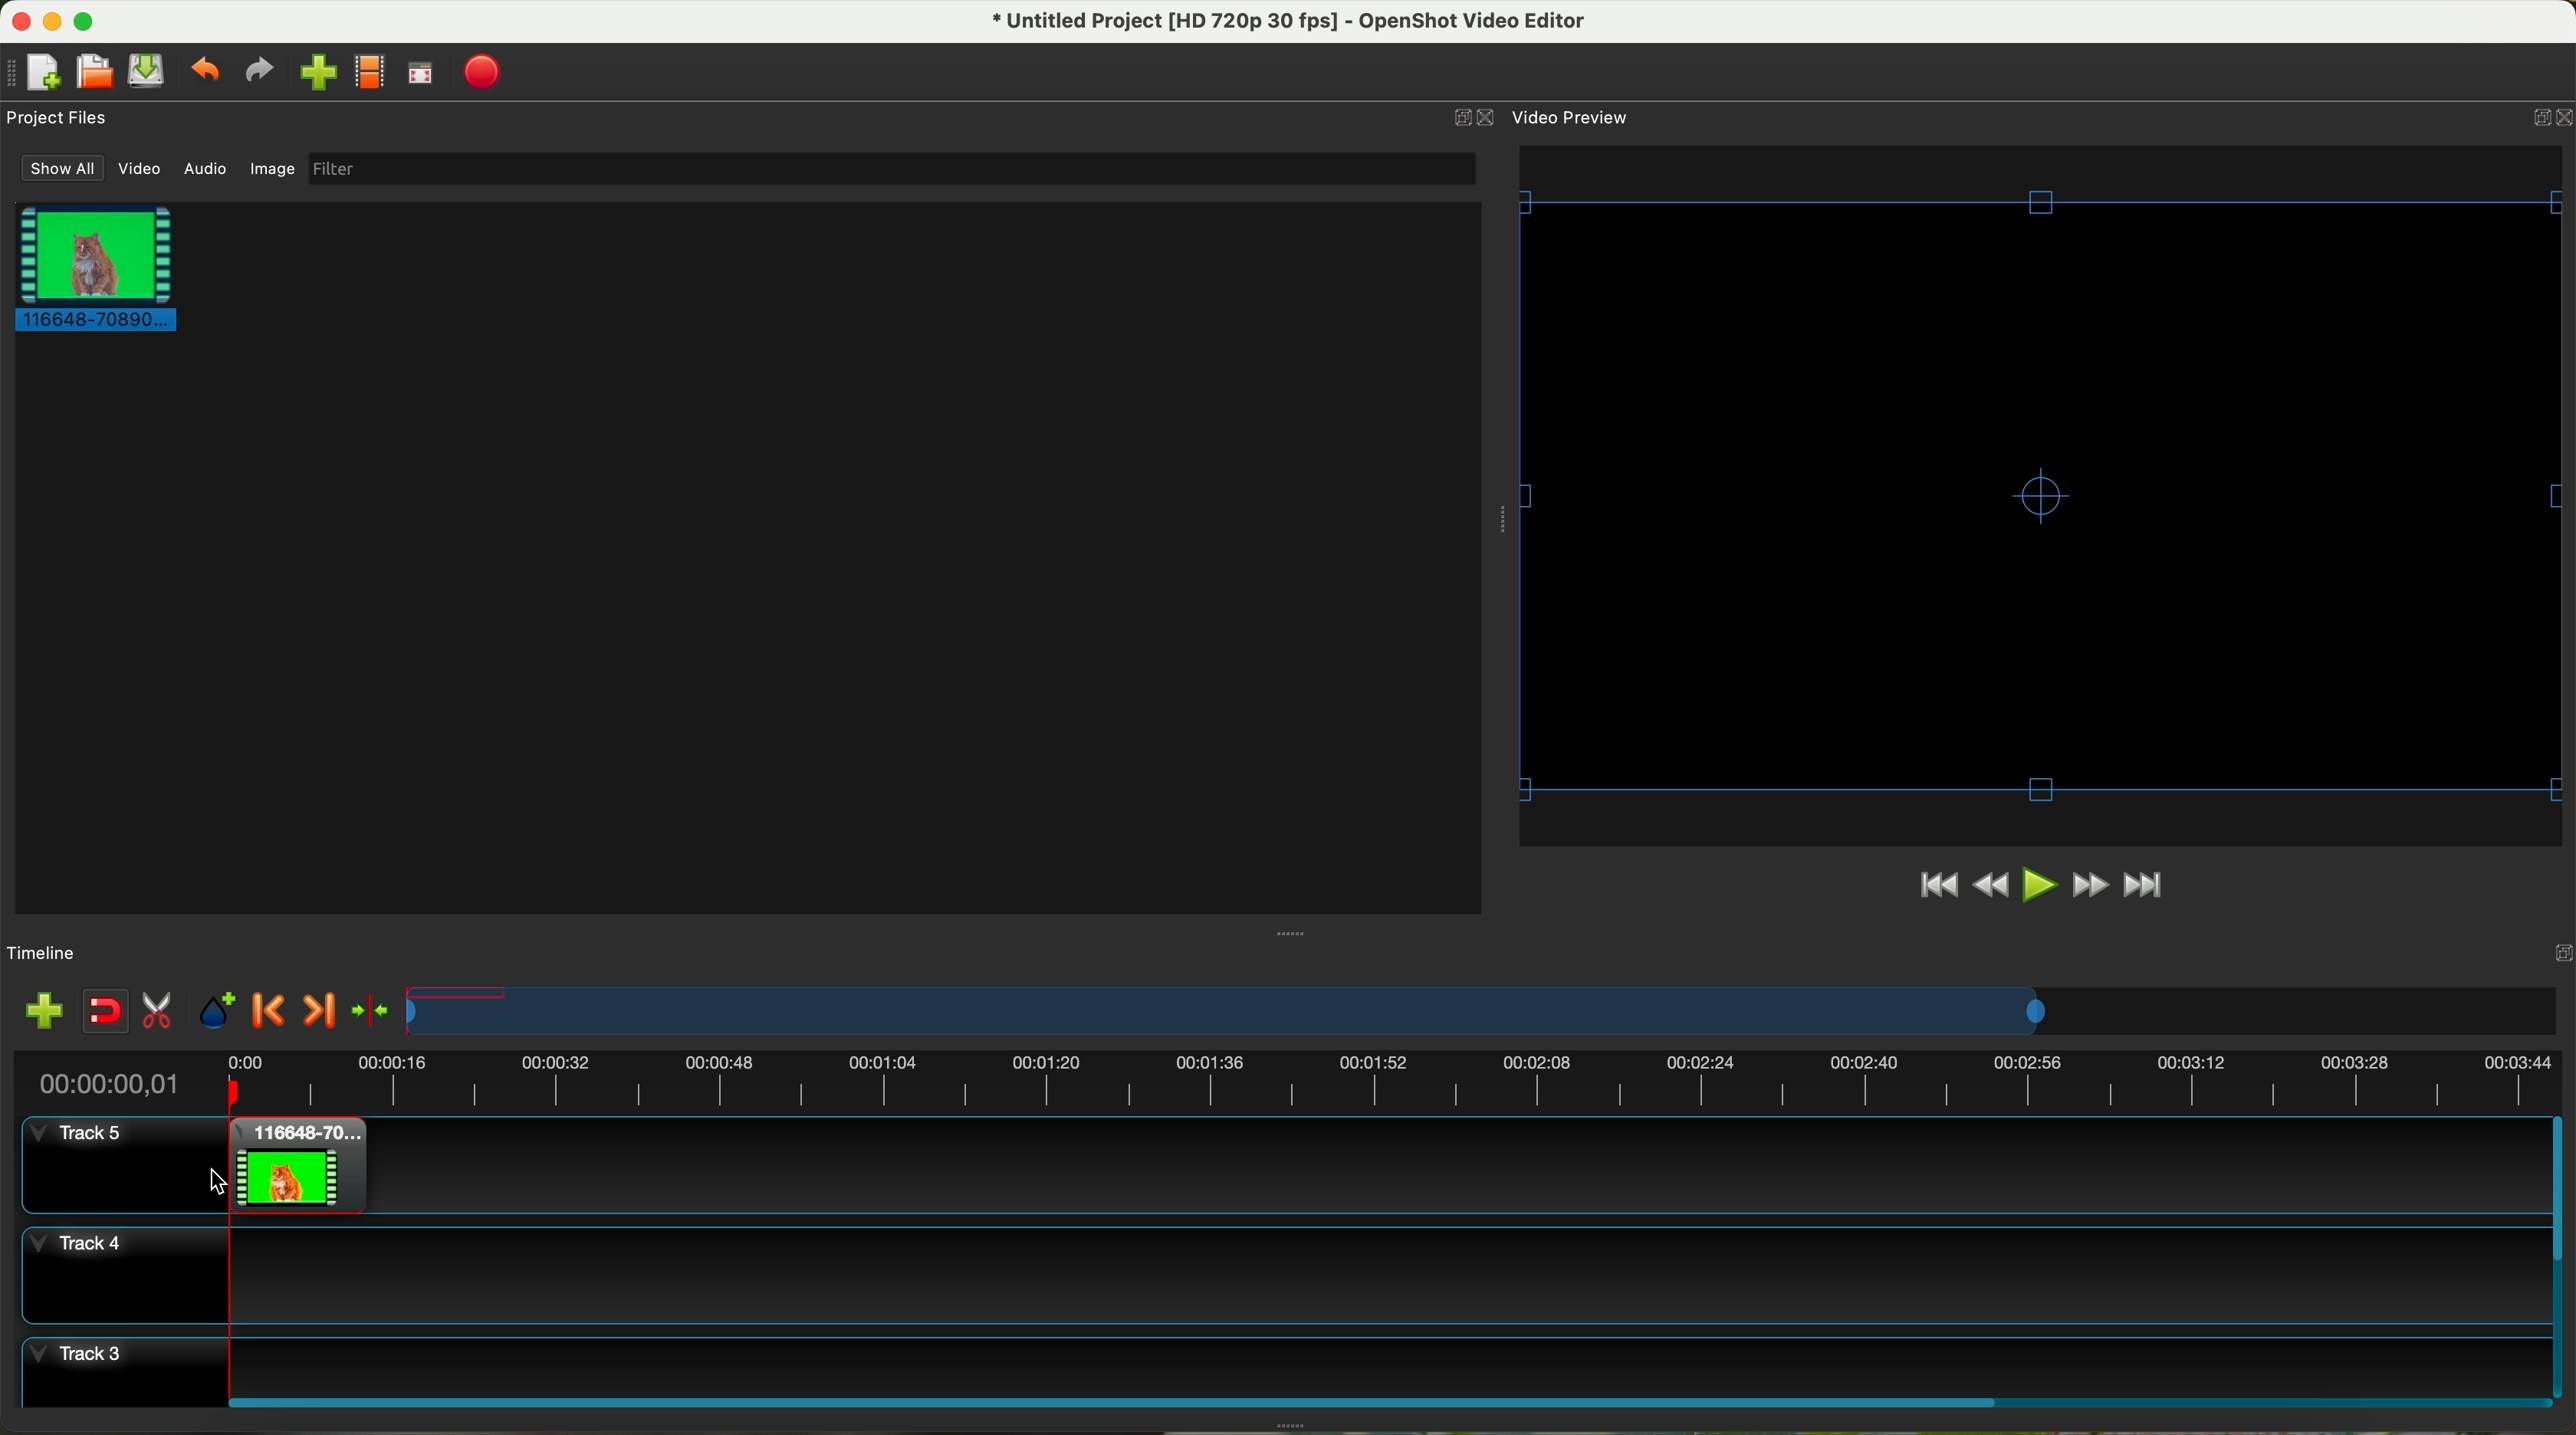 This screenshot has height=1435, width=2576. What do you see at coordinates (207, 170) in the screenshot?
I see `audio` at bounding box center [207, 170].